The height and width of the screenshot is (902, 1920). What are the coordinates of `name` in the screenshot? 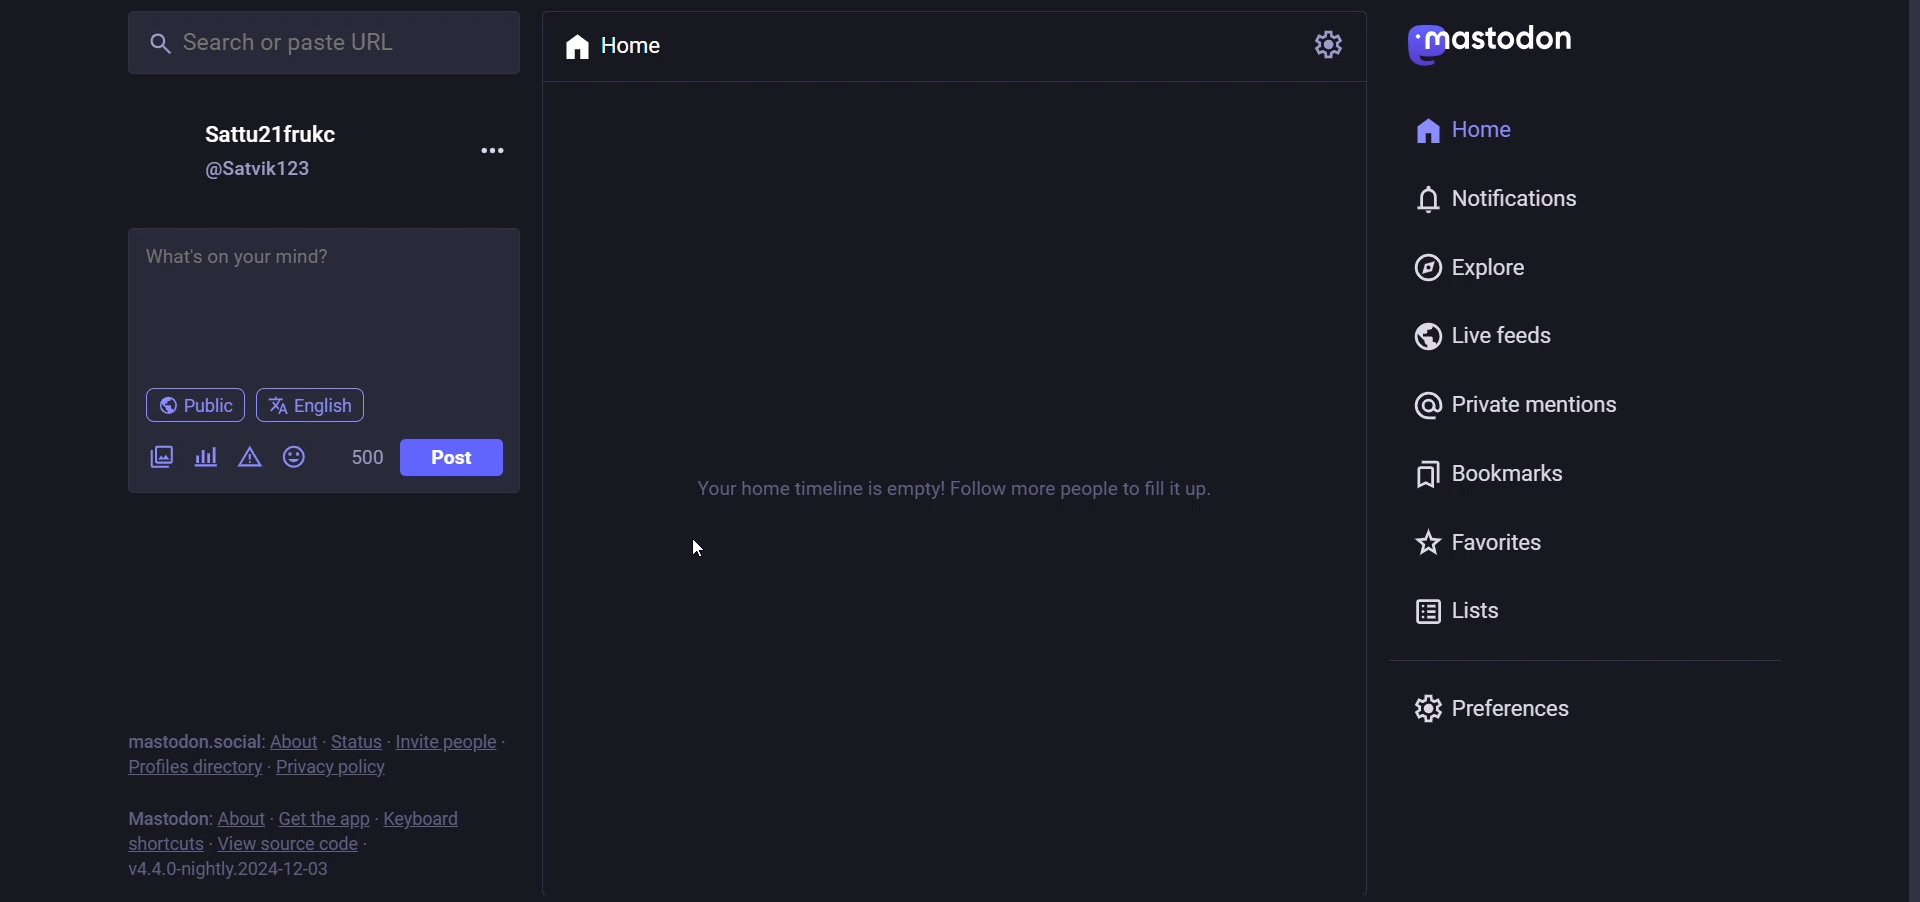 It's located at (280, 133).